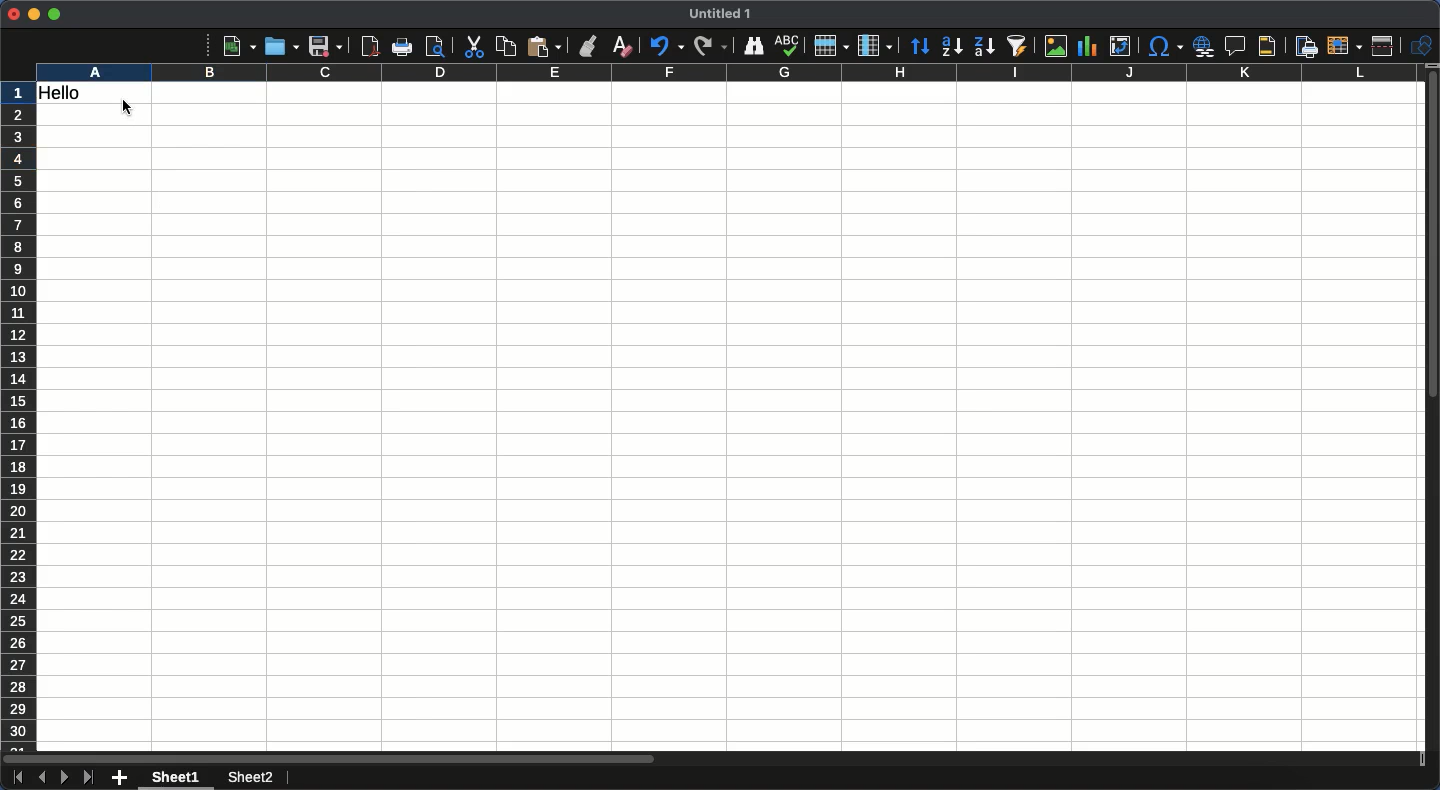 This screenshot has height=790, width=1440. Describe the element at coordinates (710, 45) in the screenshot. I see `Redo` at that location.